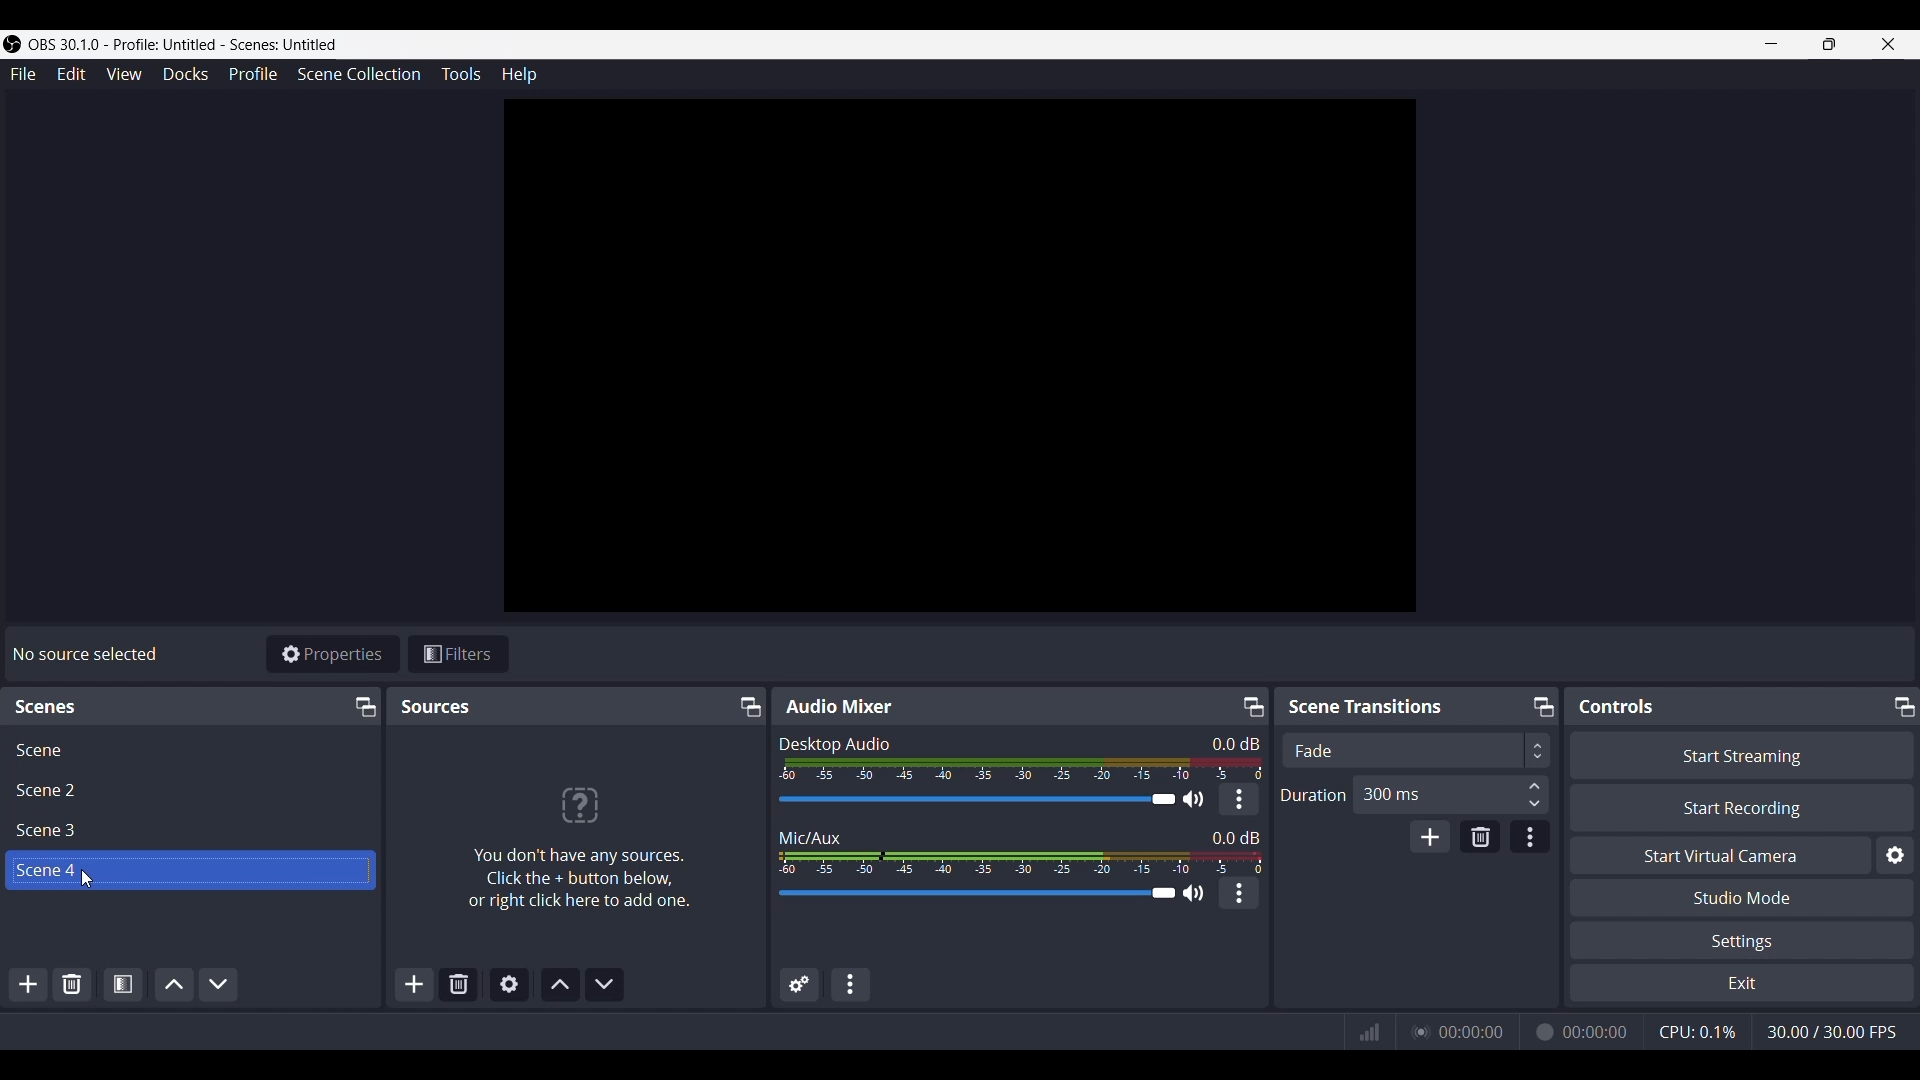 The width and height of the screenshot is (1920, 1080). Describe the element at coordinates (1542, 1032) in the screenshot. I see `Recording Status Icon` at that location.